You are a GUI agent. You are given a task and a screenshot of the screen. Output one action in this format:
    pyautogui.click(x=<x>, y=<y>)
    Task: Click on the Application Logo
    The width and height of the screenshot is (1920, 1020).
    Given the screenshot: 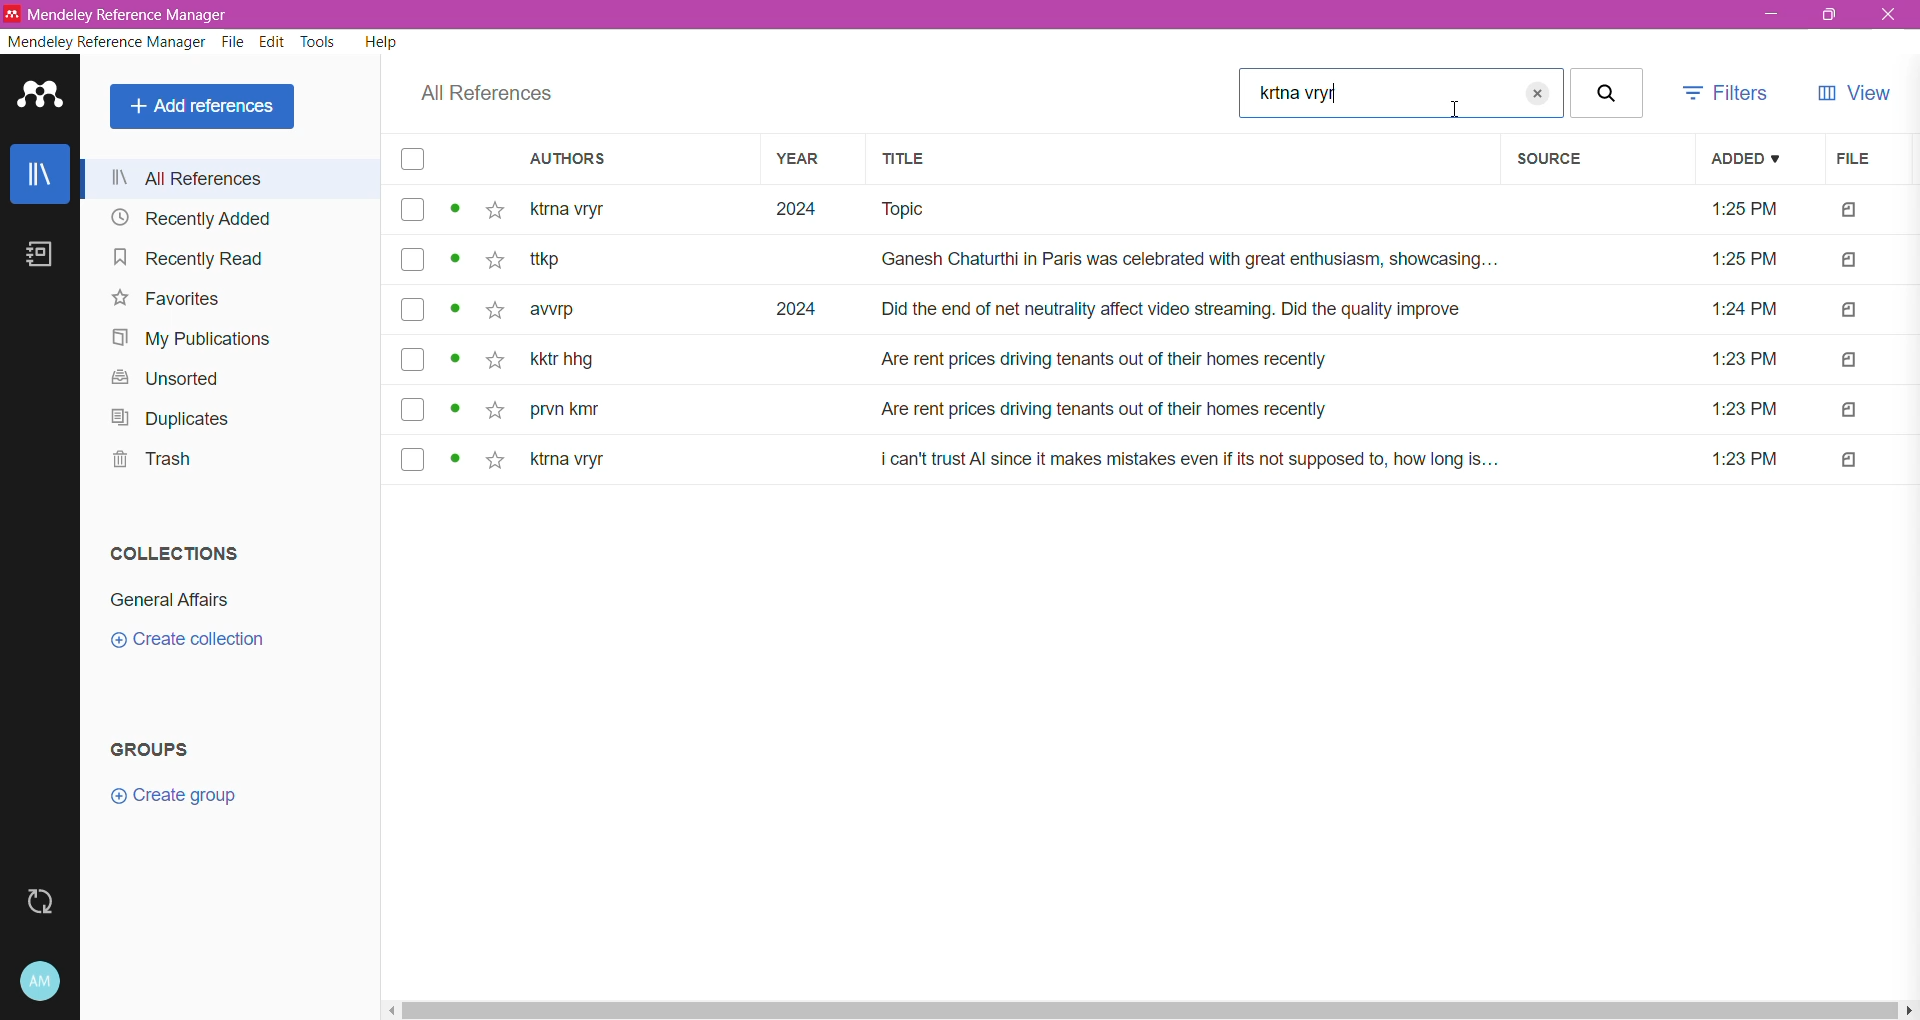 What is the action you would take?
    pyautogui.click(x=41, y=100)
    